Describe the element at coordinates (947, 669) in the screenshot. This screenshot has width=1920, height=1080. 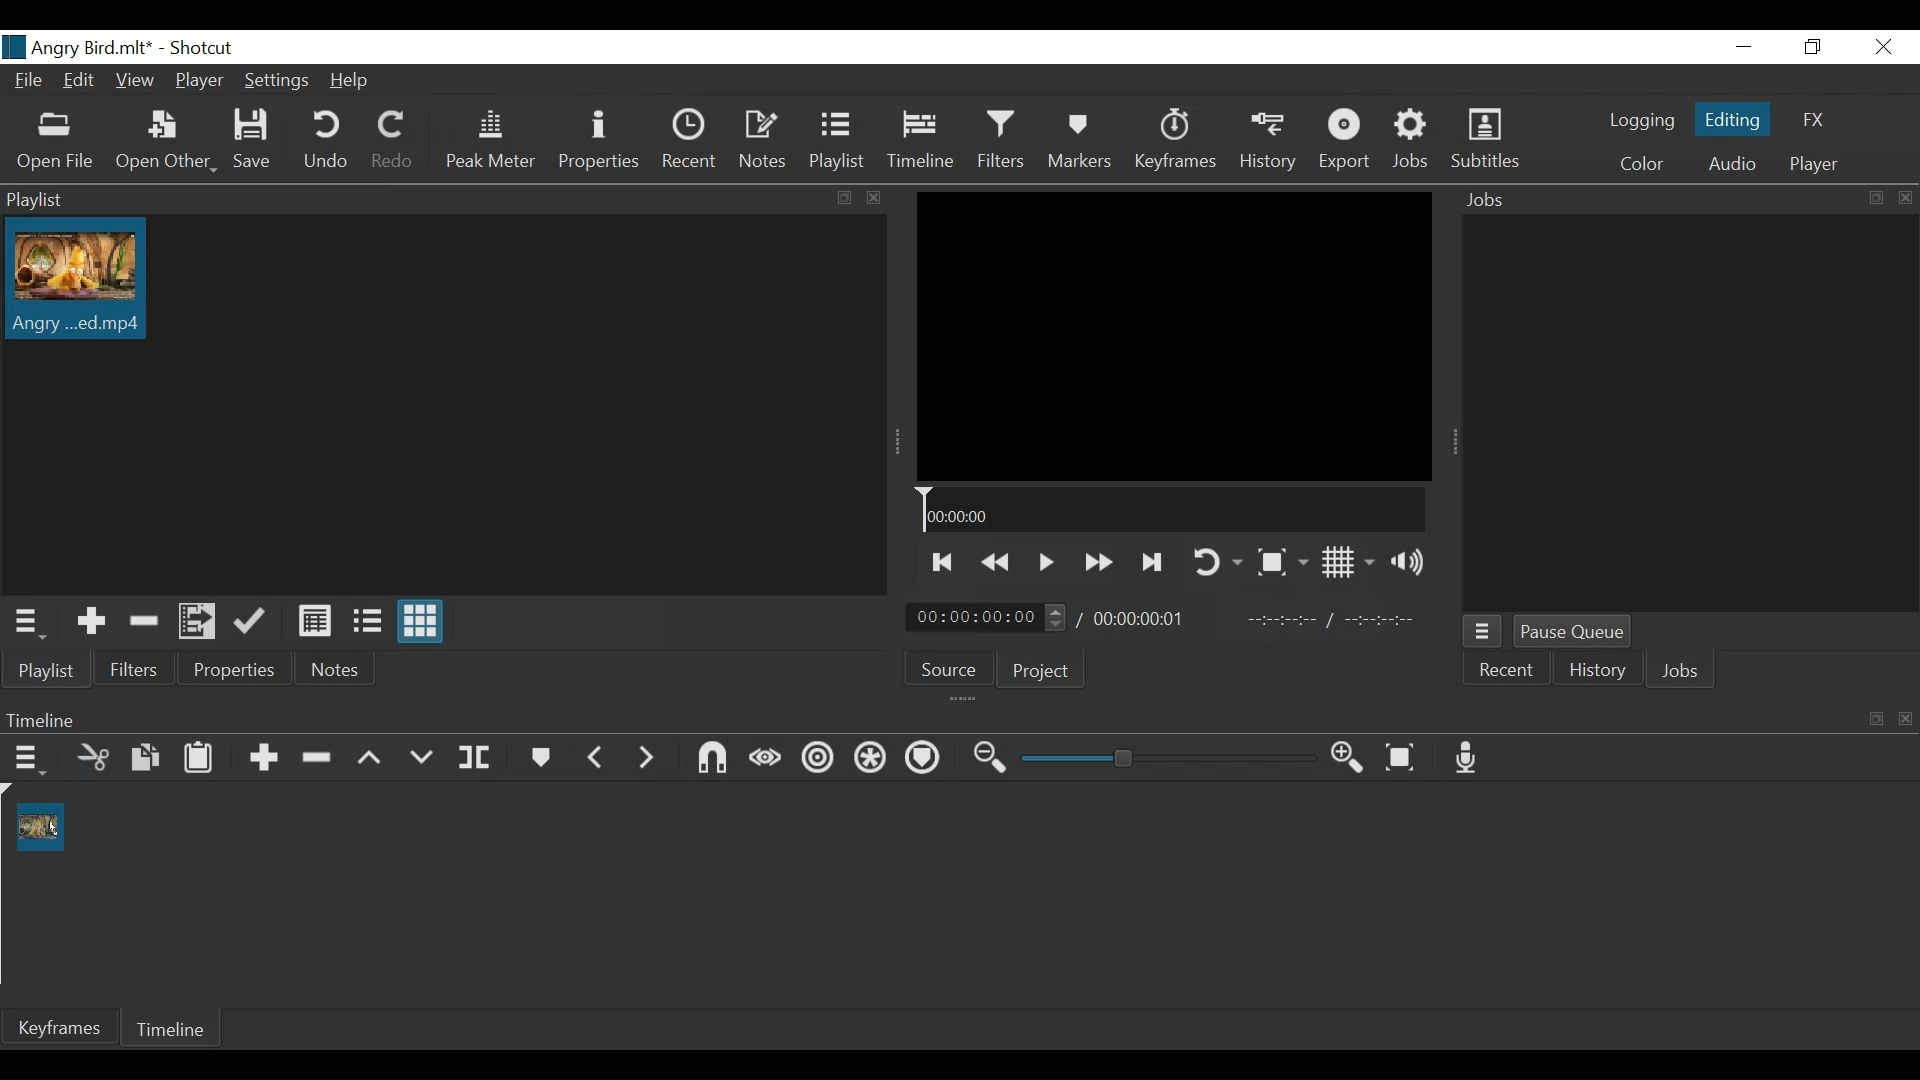
I see `Source` at that location.